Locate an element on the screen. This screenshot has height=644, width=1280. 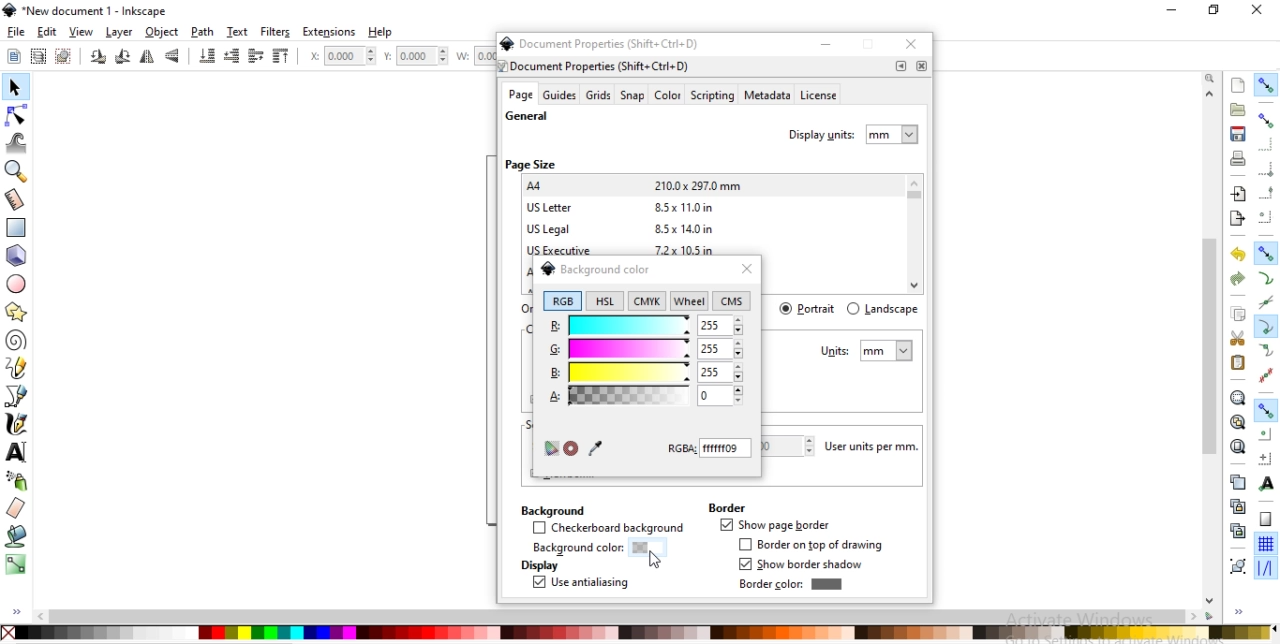
pick colors from image is located at coordinates (595, 447).